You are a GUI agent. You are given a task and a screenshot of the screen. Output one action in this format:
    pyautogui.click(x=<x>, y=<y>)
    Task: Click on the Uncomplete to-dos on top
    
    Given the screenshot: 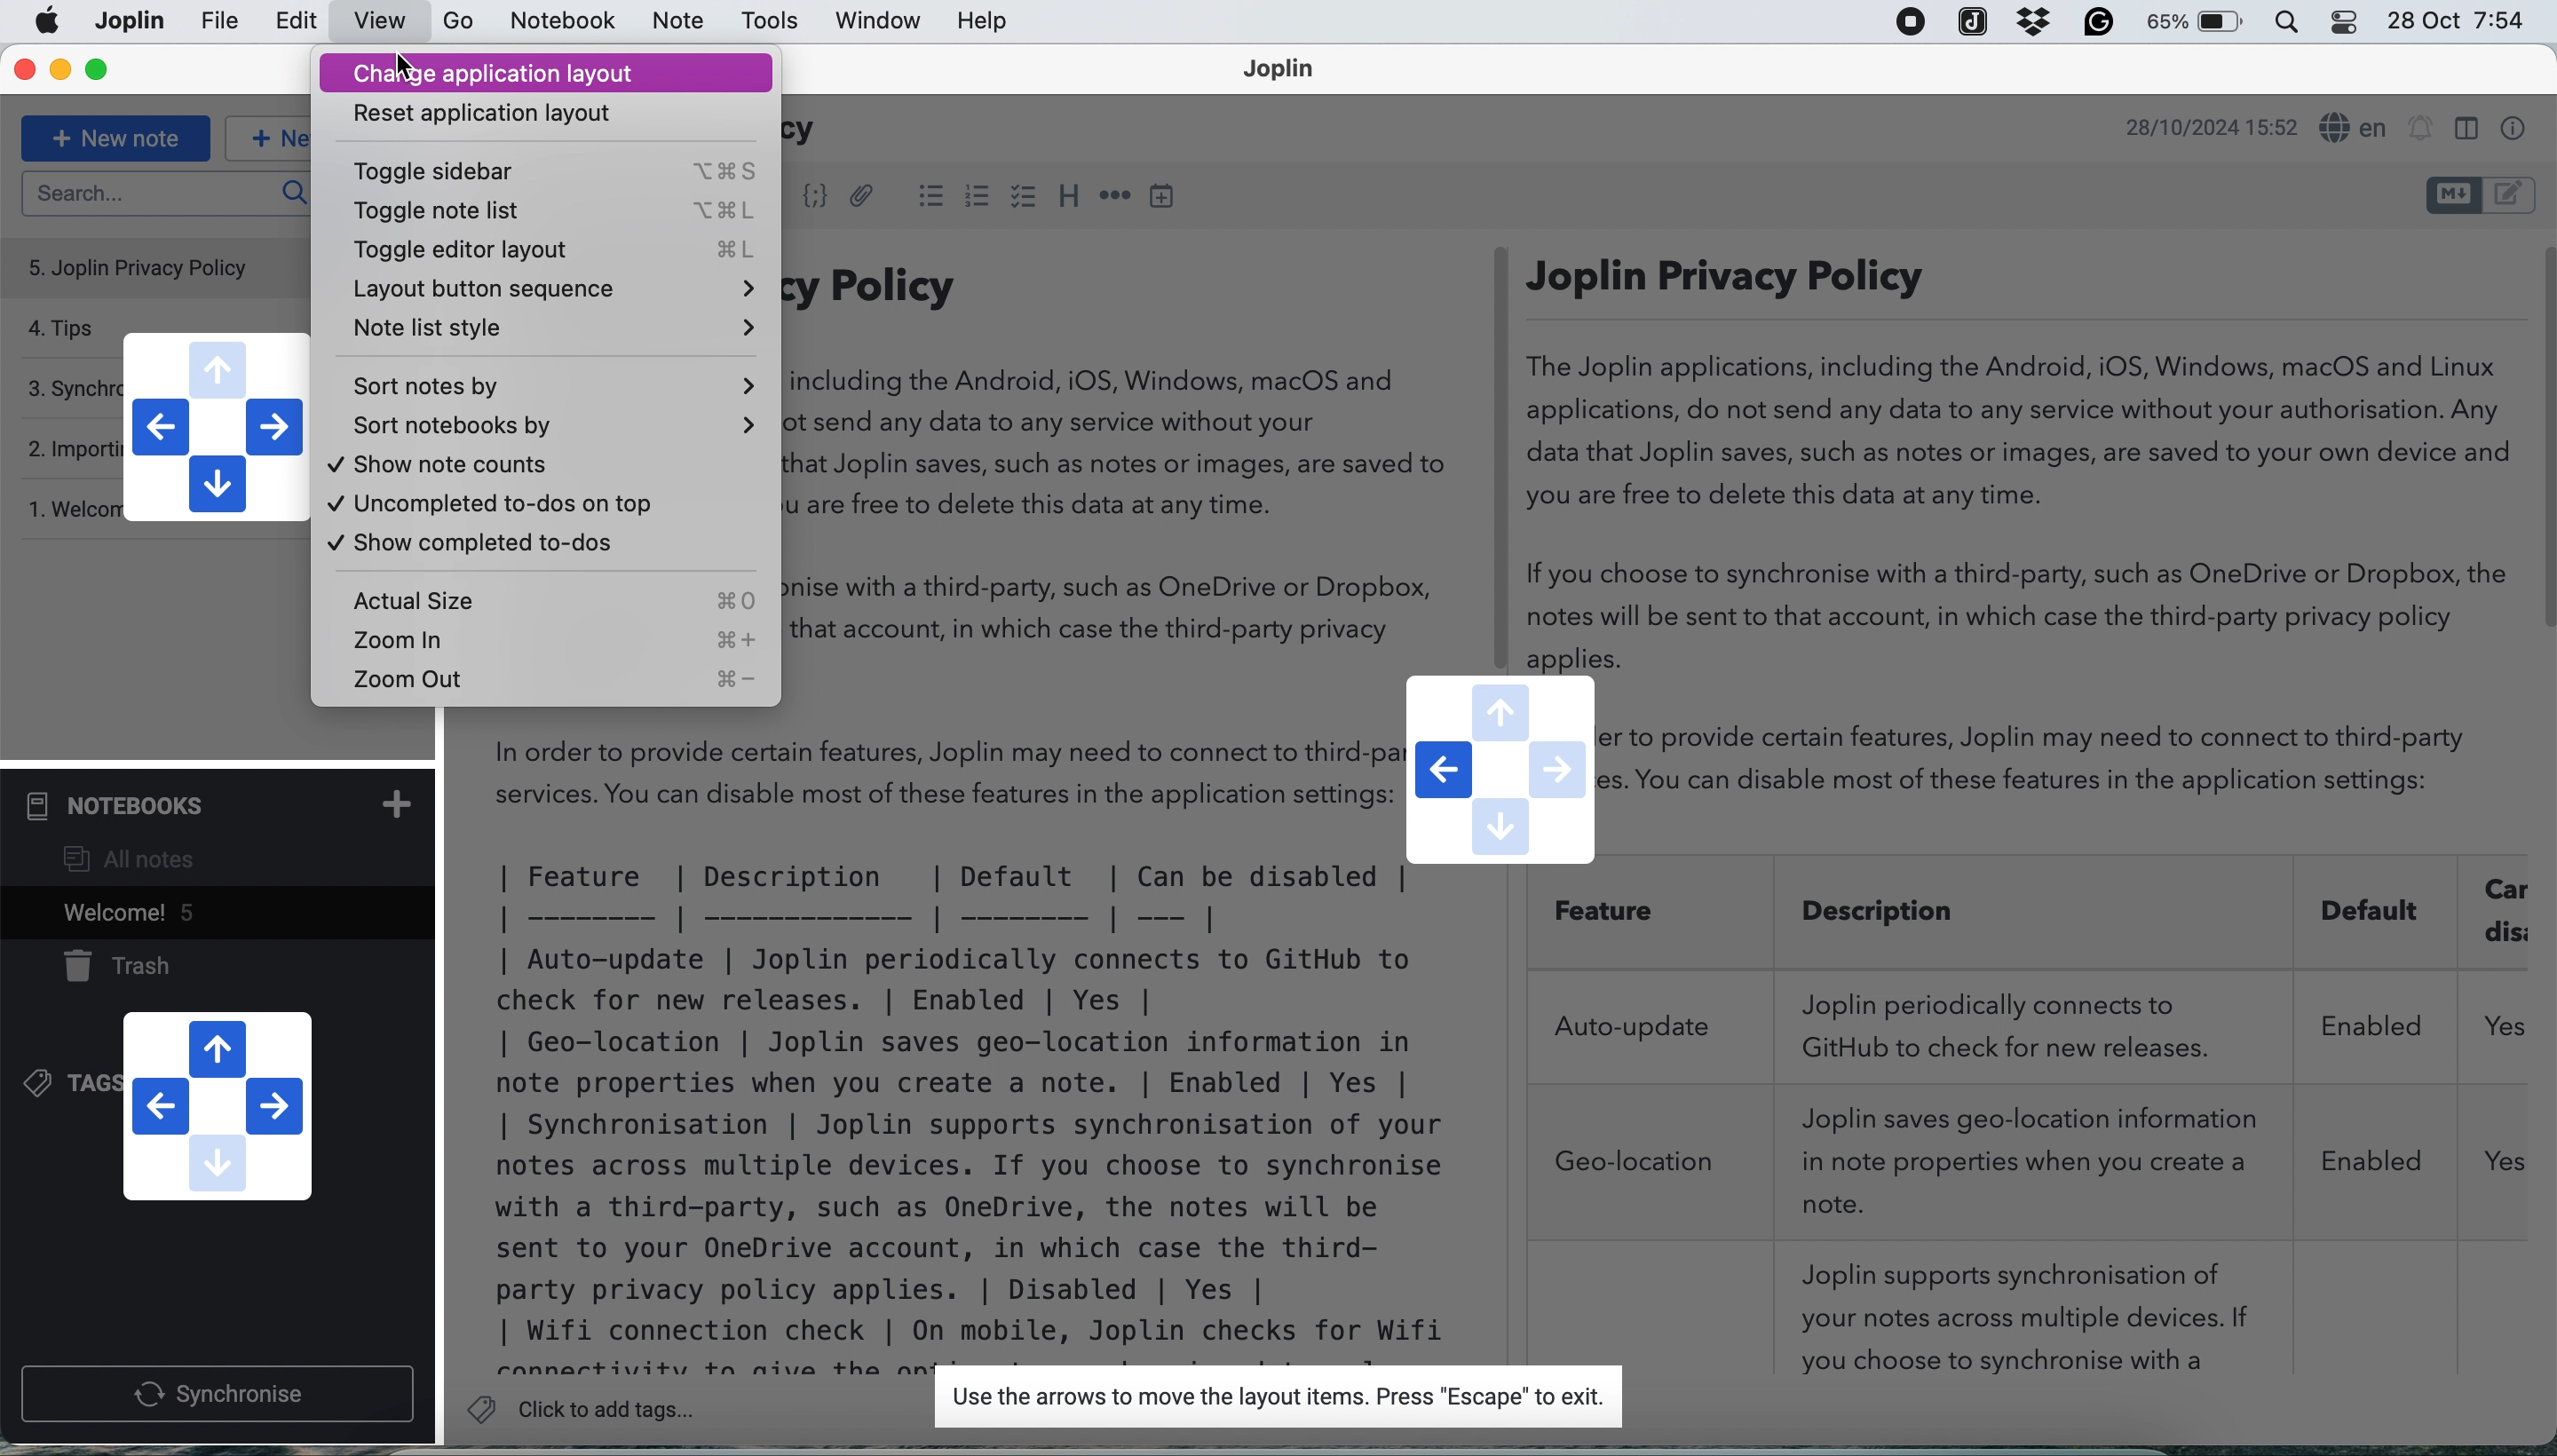 What is the action you would take?
    pyautogui.click(x=544, y=509)
    